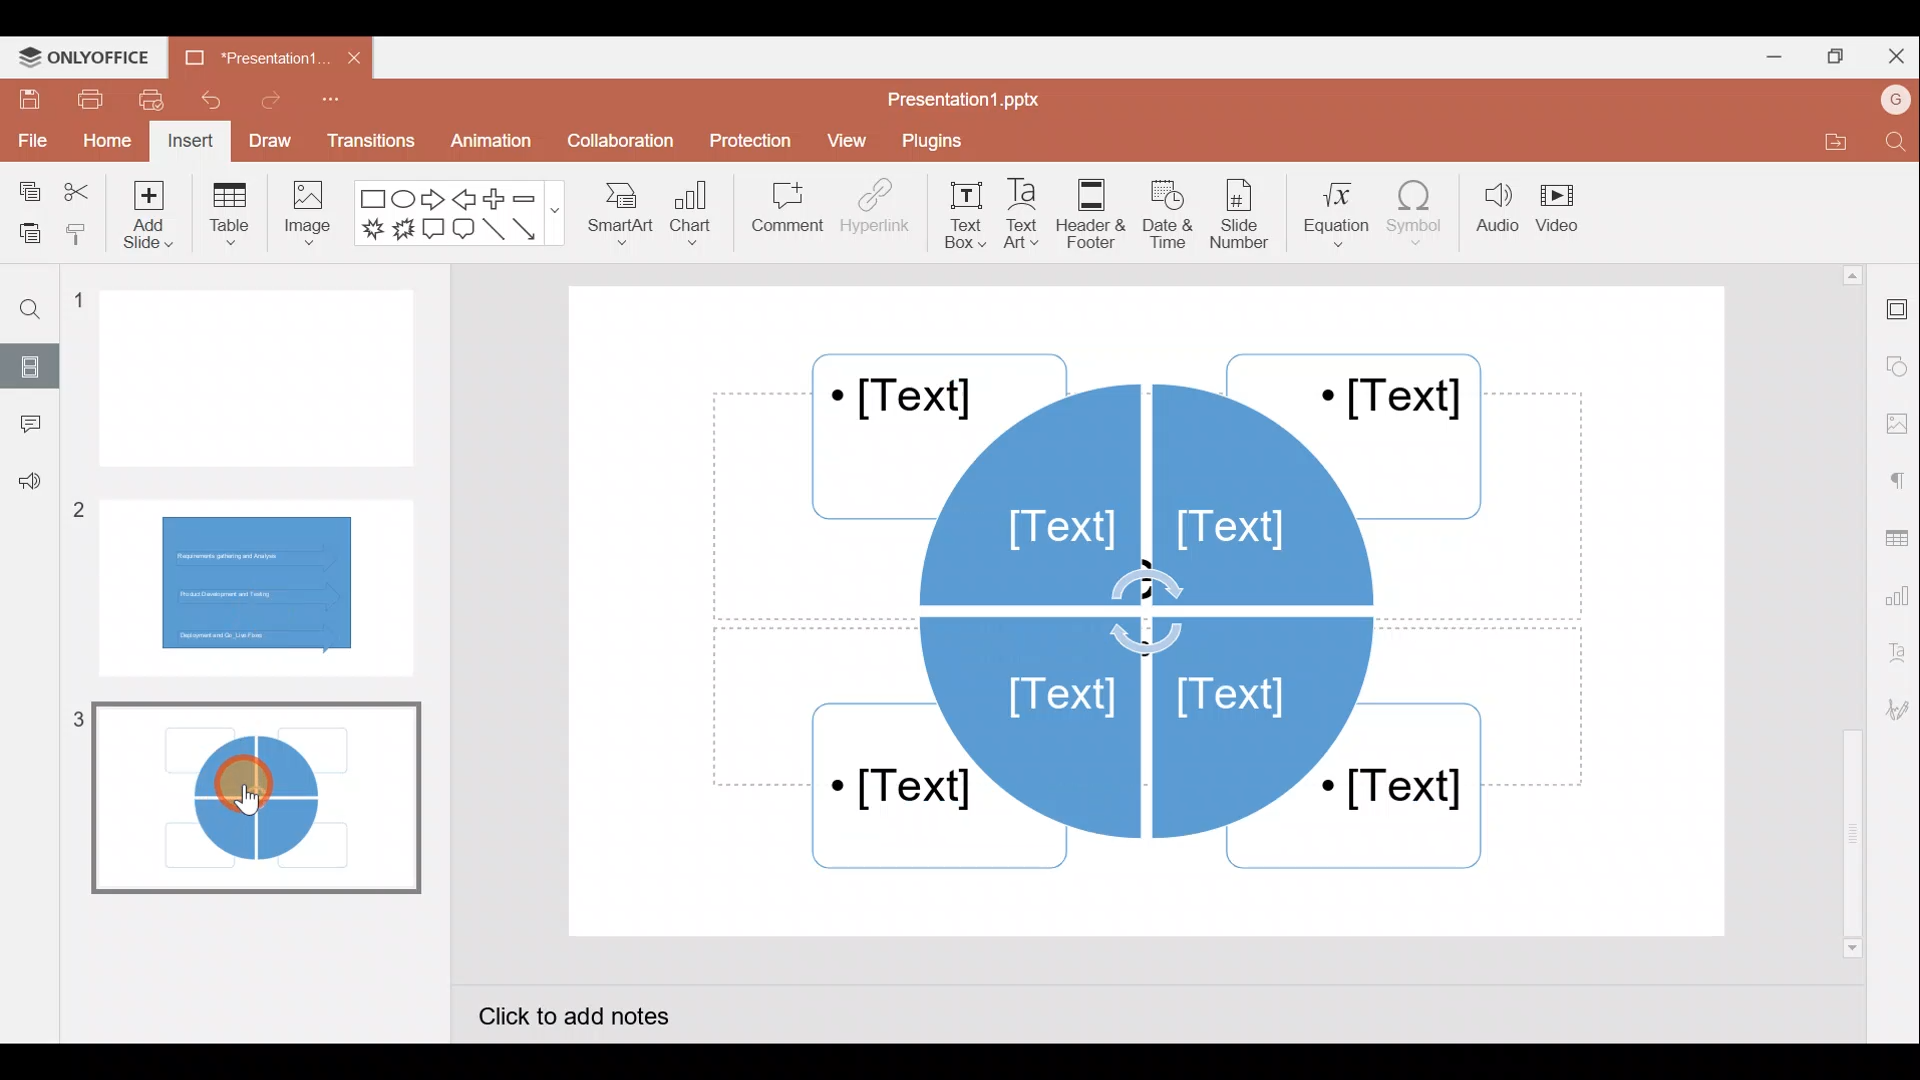 The height and width of the screenshot is (1080, 1920). Describe the element at coordinates (83, 100) in the screenshot. I see `Print file` at that location.